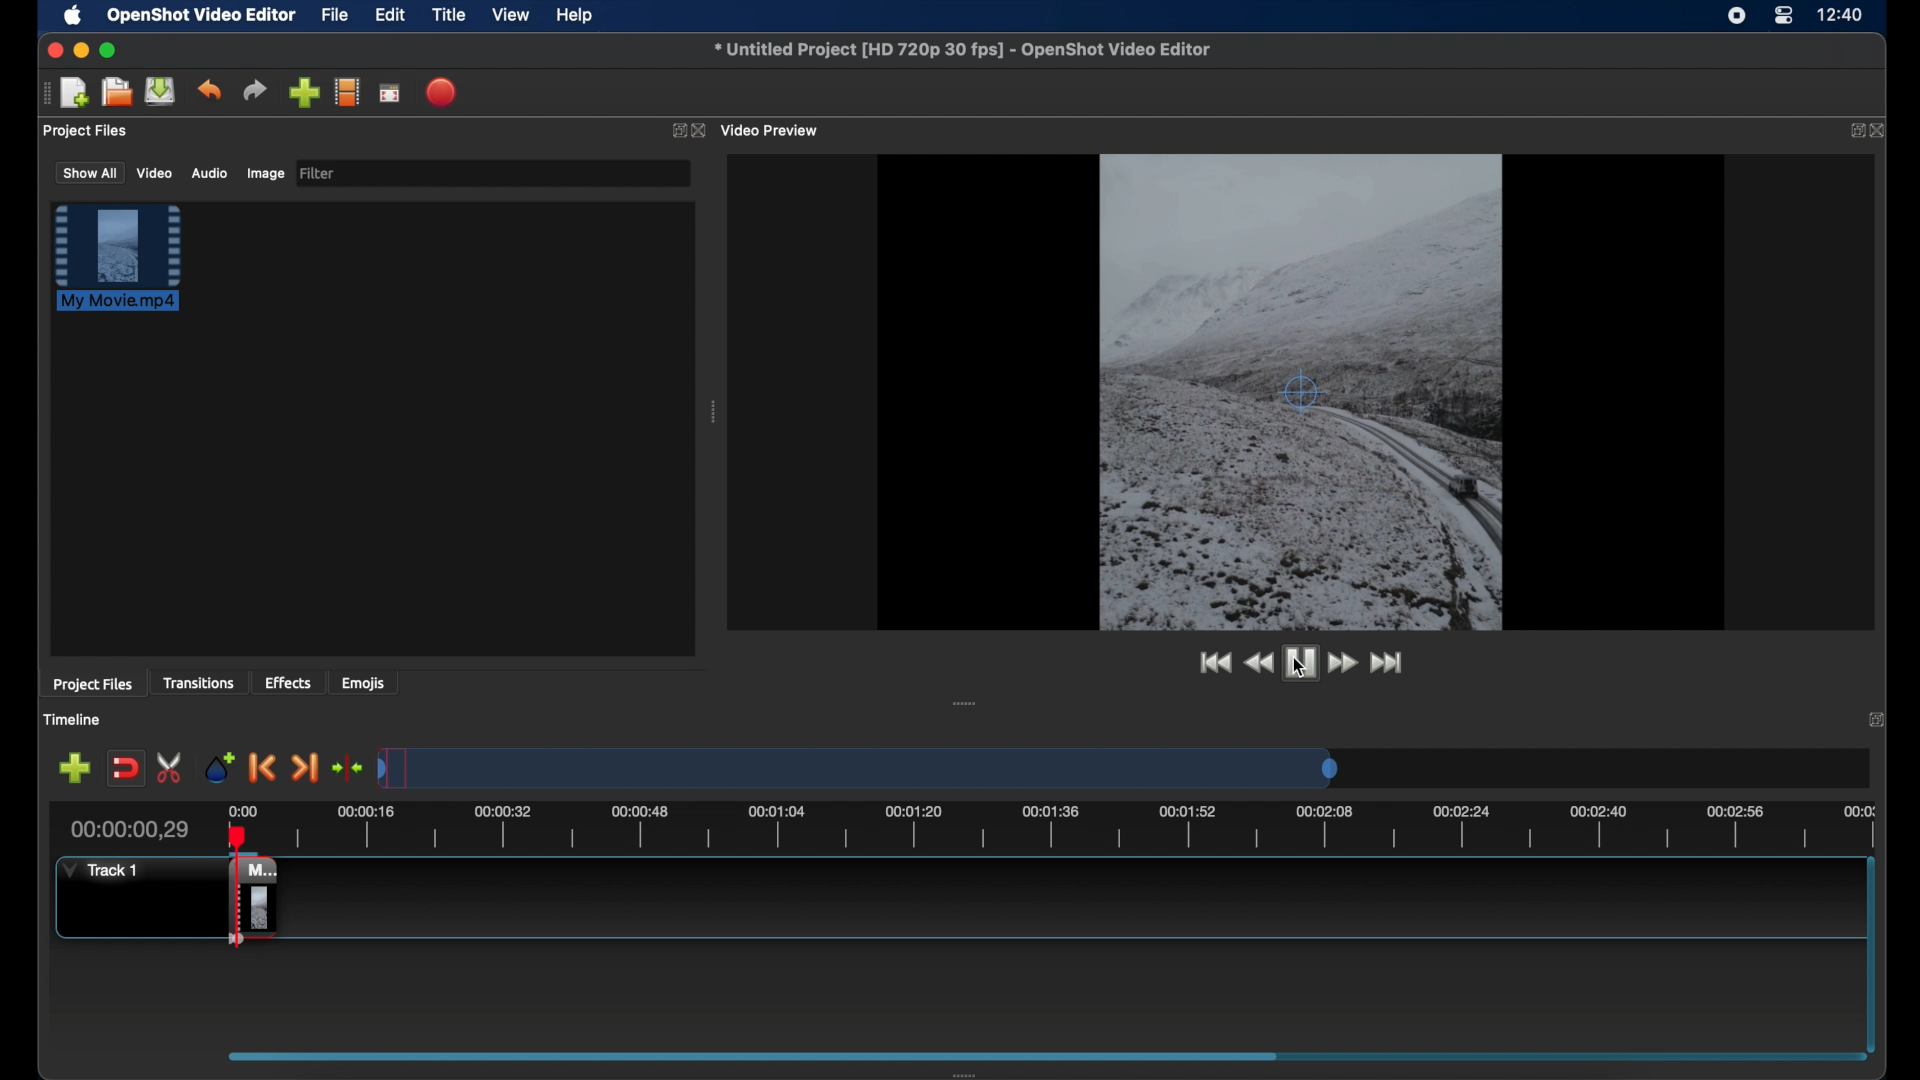 The width and height of the screenshot is (1920, 1080). Describe the element at coordinates (346, 767) in the screenshot. I see `center playhead on the timeline` at that location.